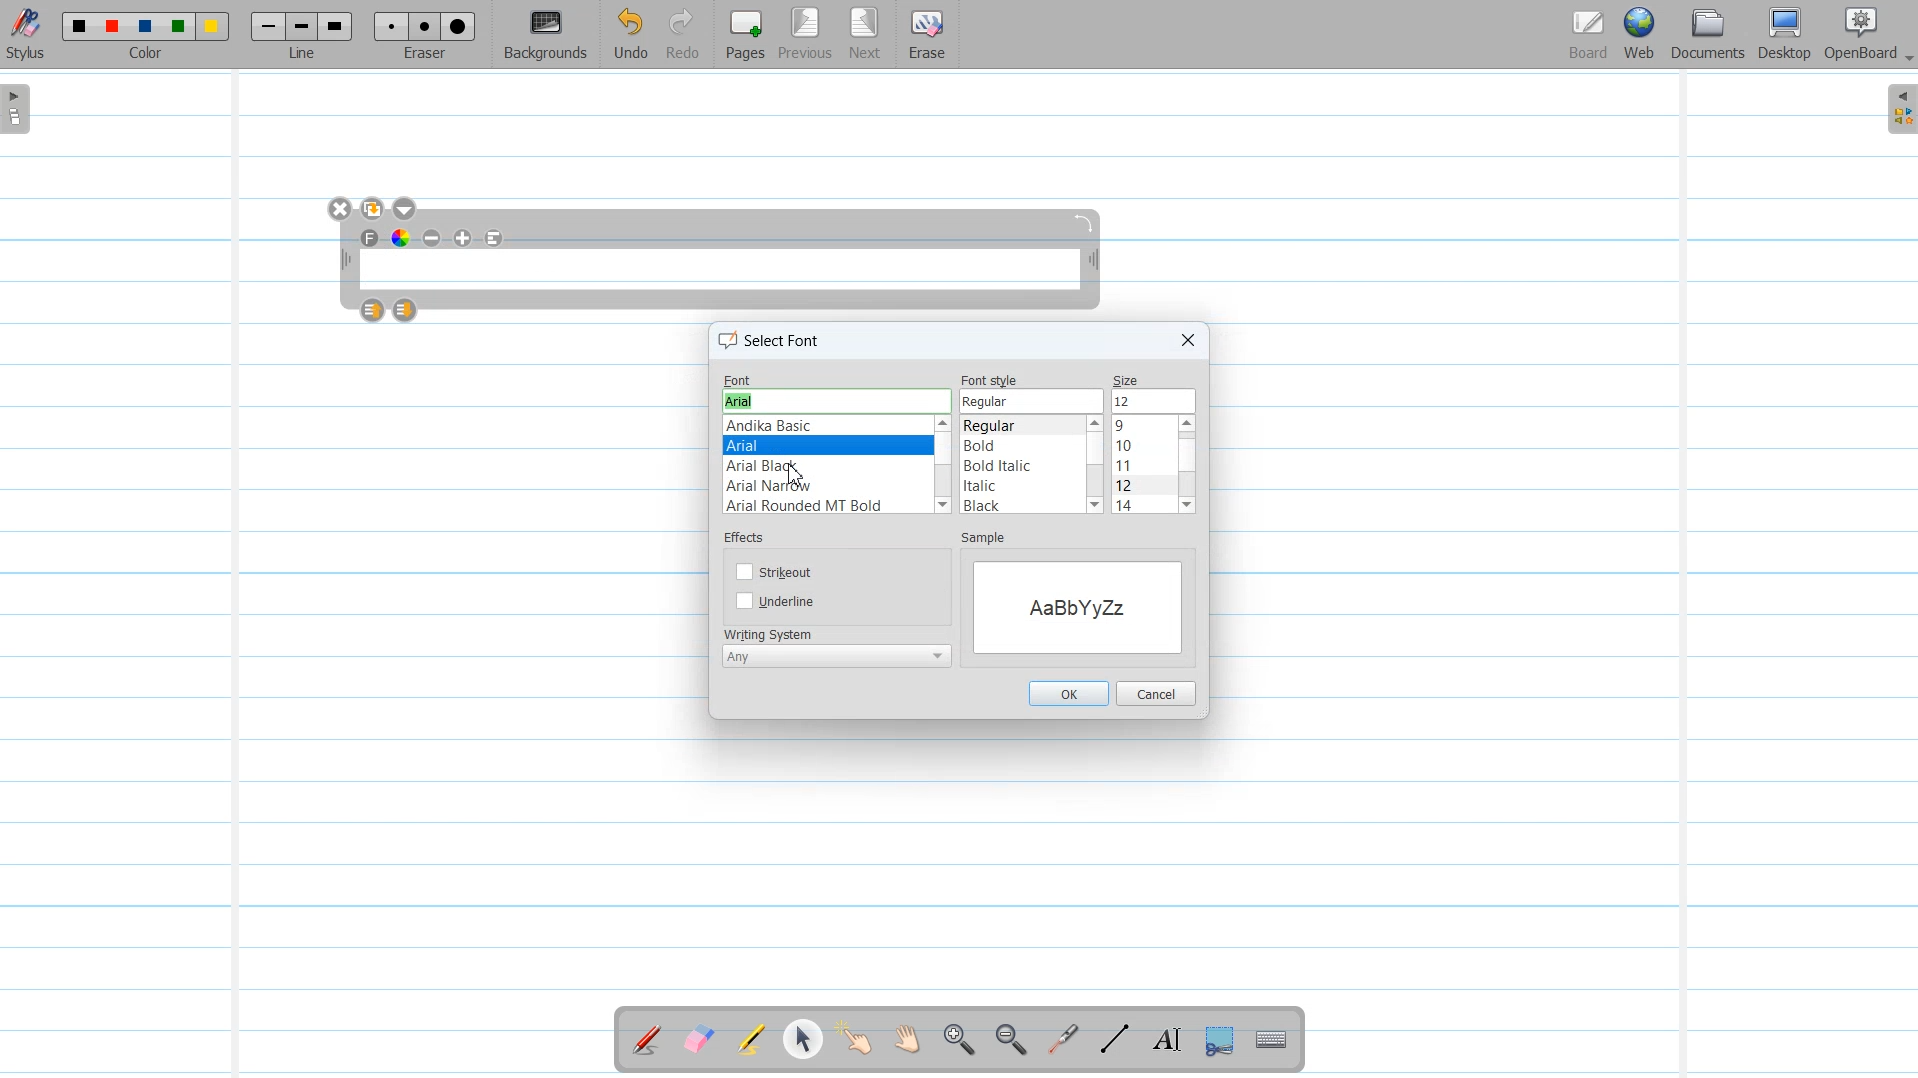  What do you see at coordinates (1021, 466) in the screenshot?
I see `Font styles` at bounding box center [1021, 466].